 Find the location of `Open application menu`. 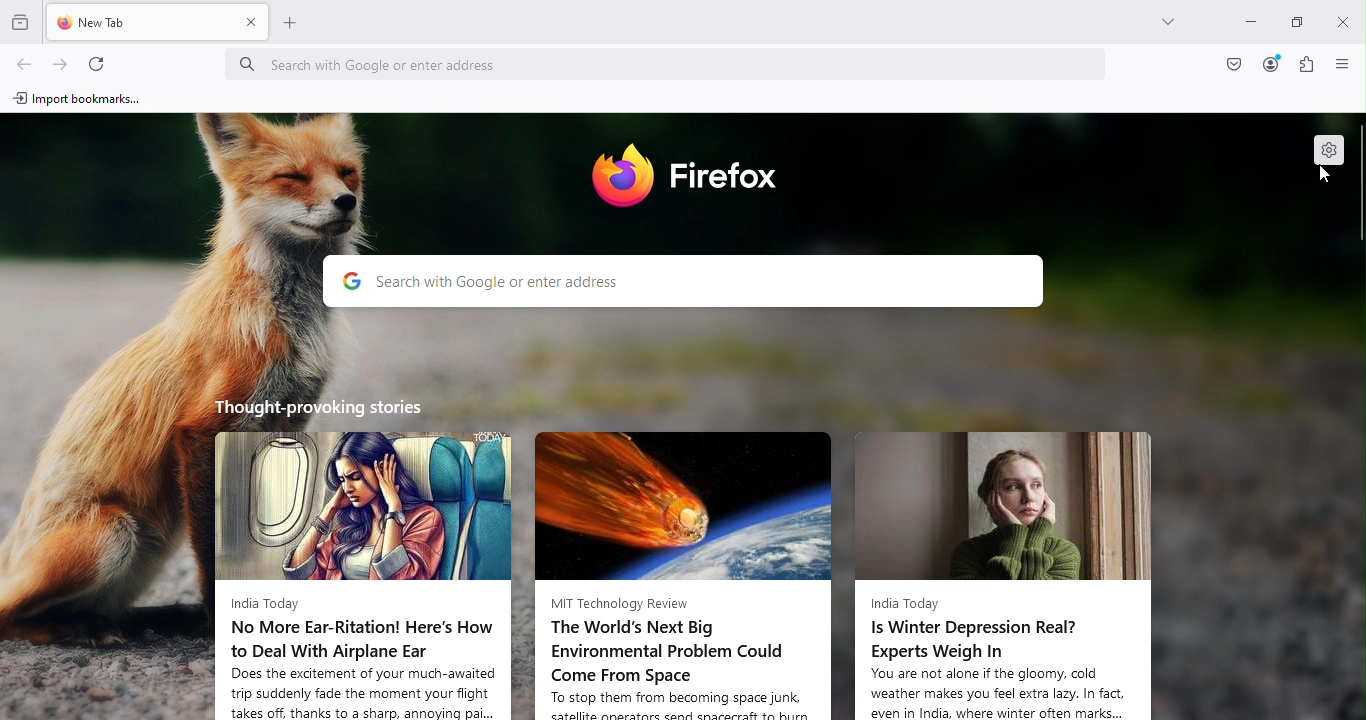

Open application menu is located at coordinates (1339, 65).